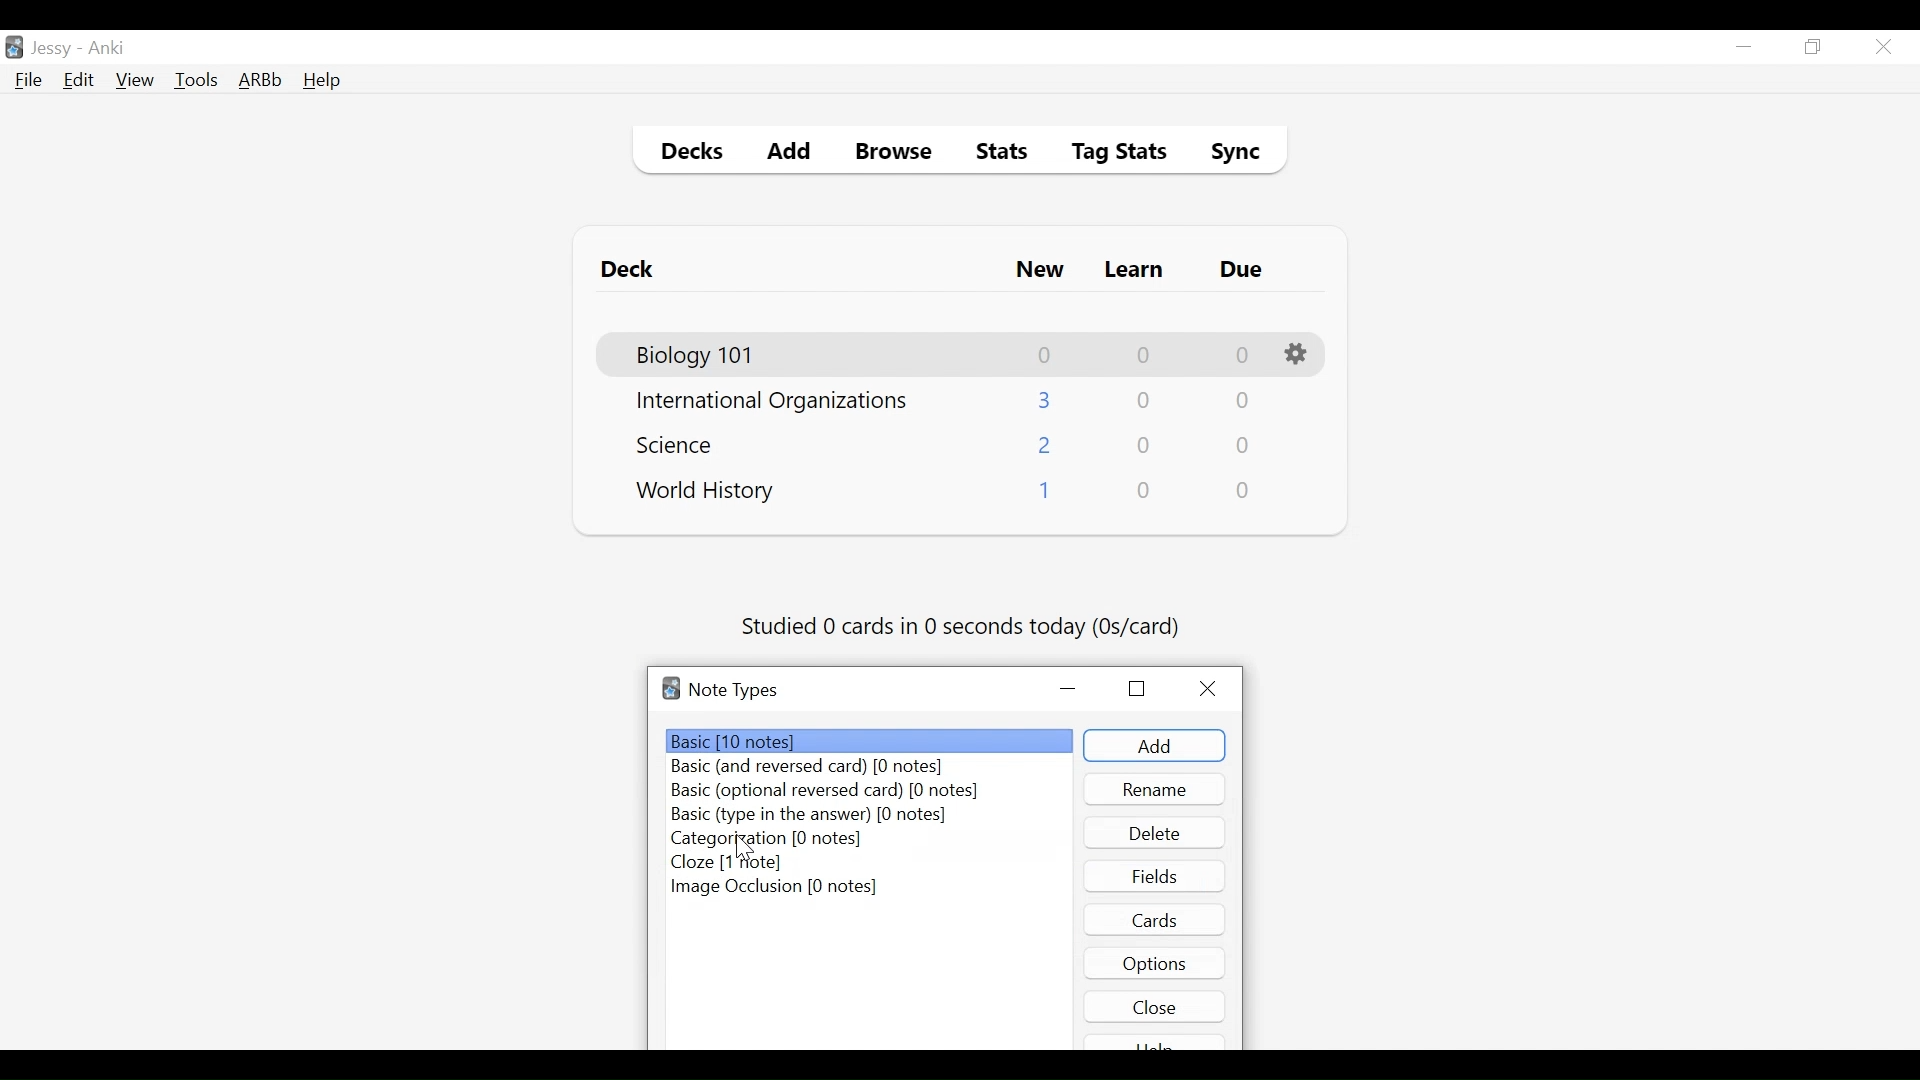 Image resolution: width=1920 pixels, height=1080 pixels. What do you see at coordinates (1046, 355) in the screenshot?
I see `New Card Count` at bounding box center [1046, 355].